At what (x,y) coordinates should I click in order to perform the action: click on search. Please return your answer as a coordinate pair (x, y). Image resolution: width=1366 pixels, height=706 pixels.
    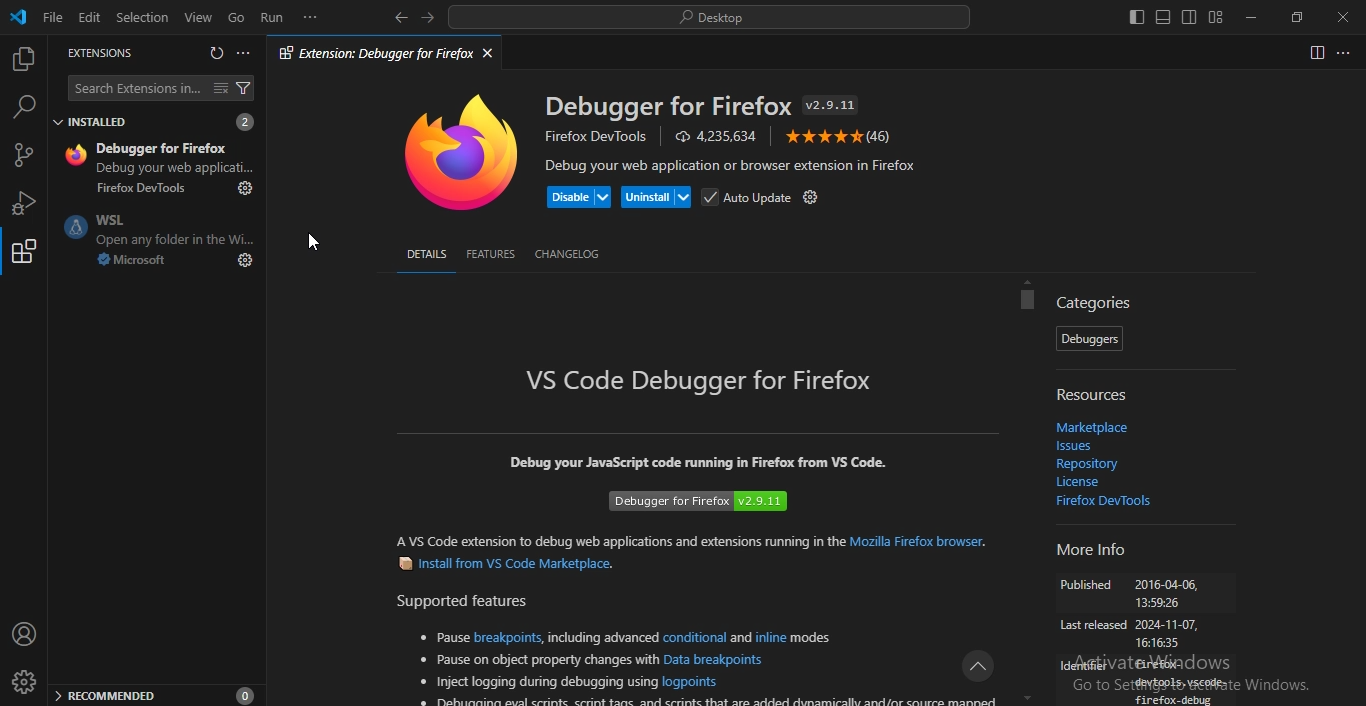
    Looking at the image, I should click on (708, 19).